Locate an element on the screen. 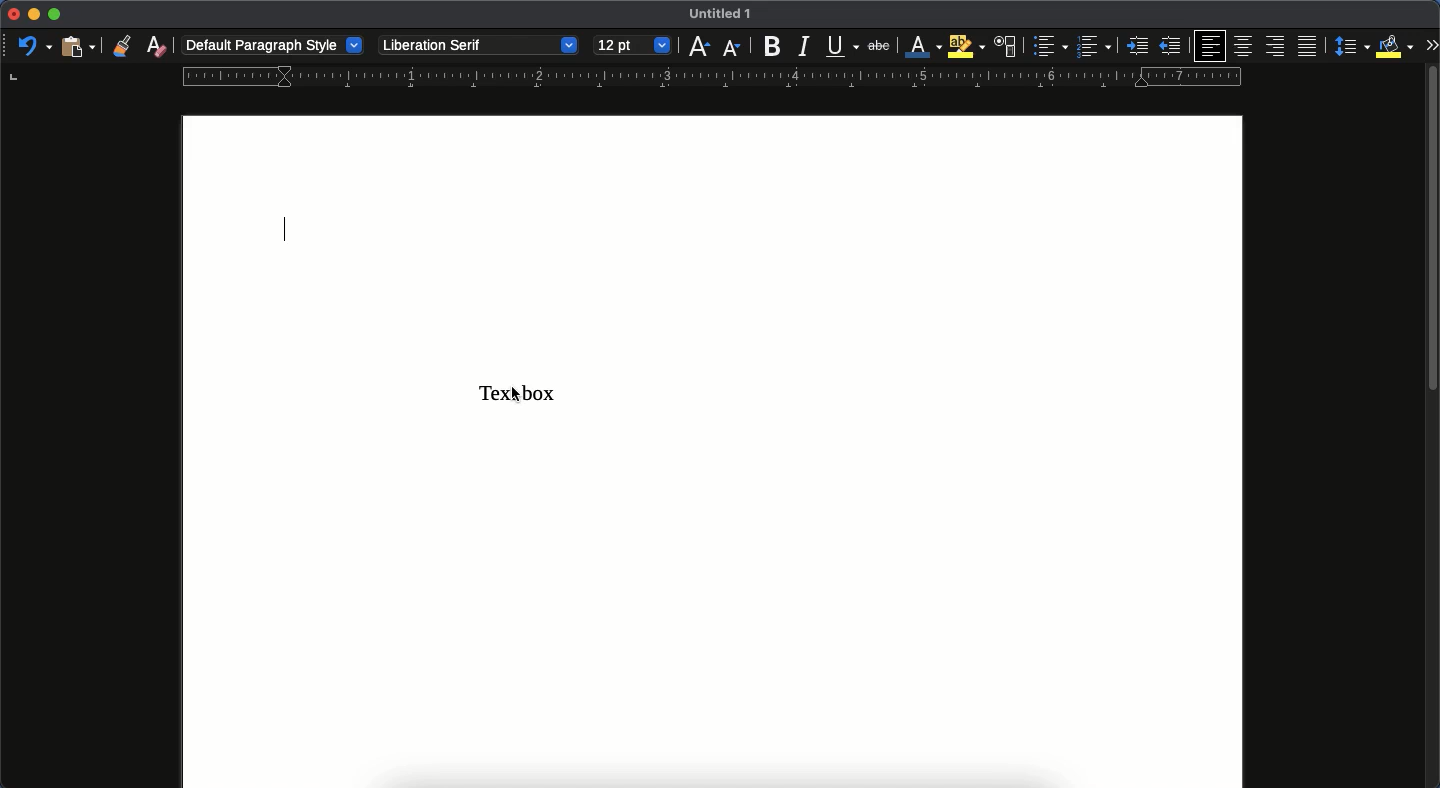 The width and height of the screenshot is (1440, 788). bold is located at coordinates (770, 46).